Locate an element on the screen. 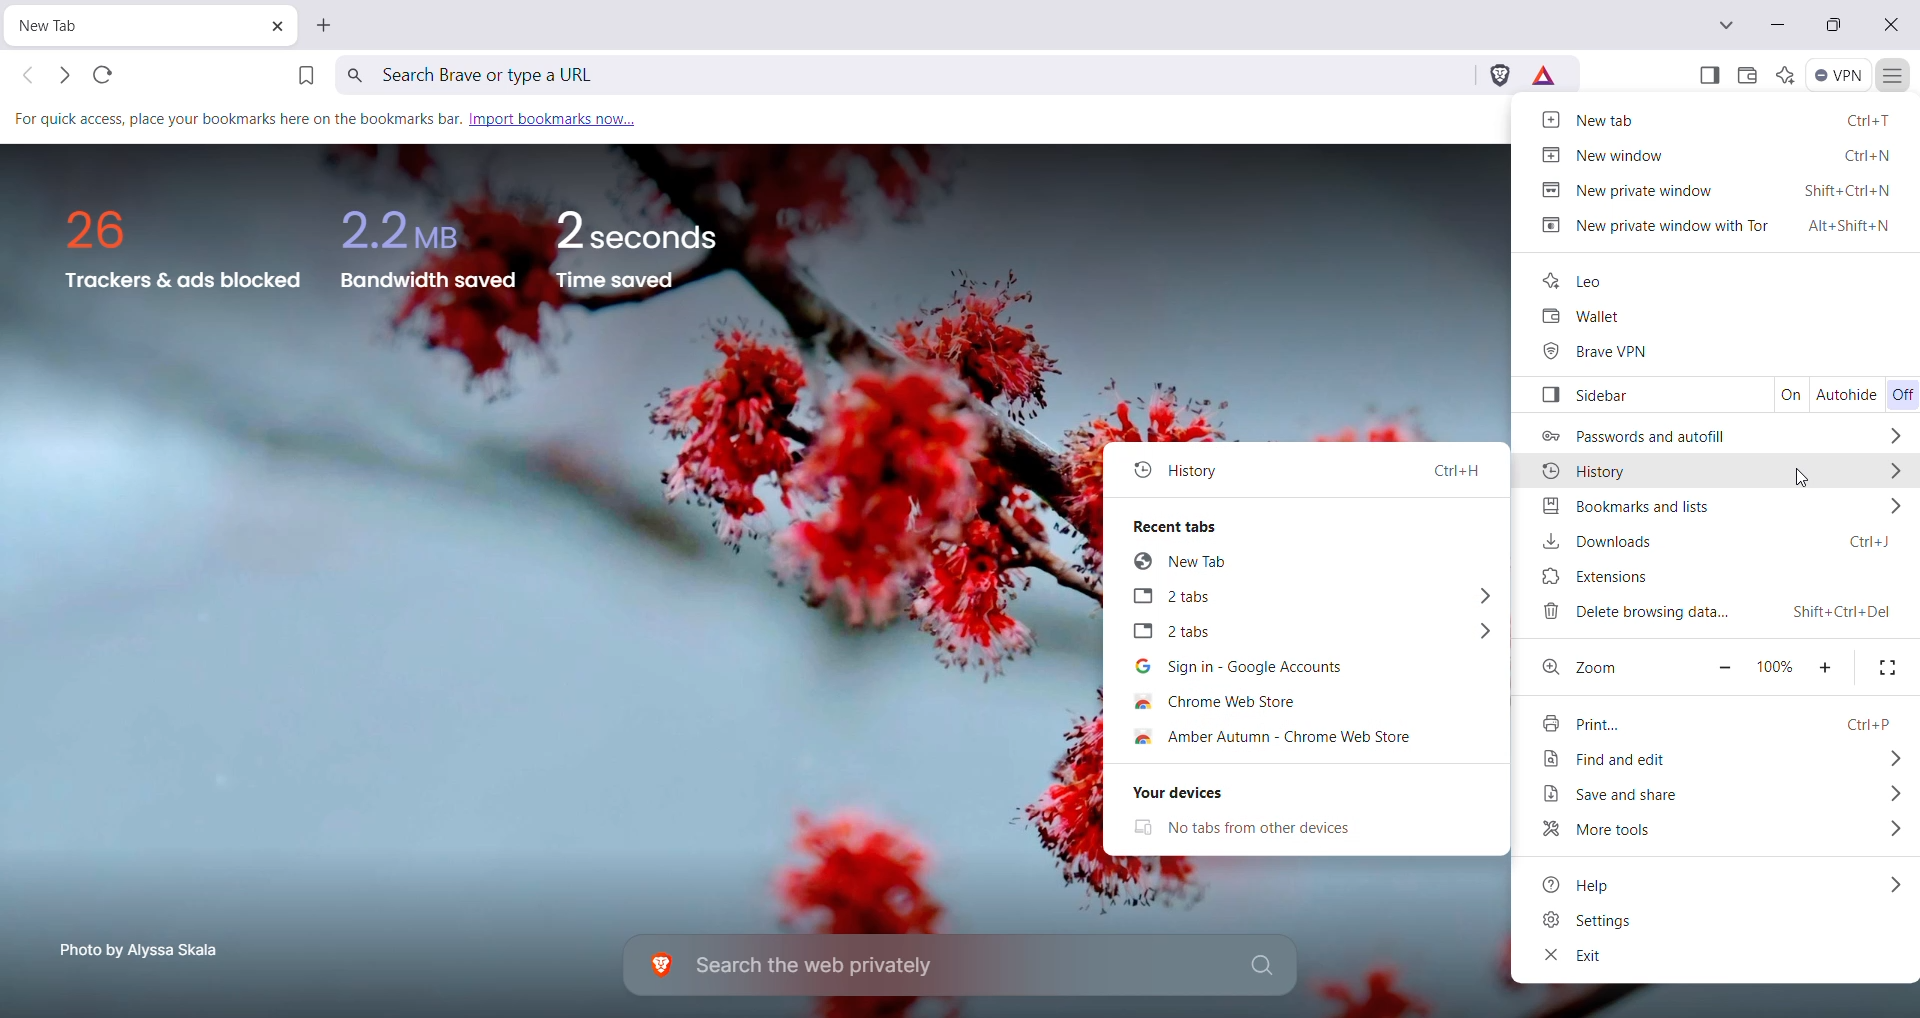 Image resolution: width=1920 pixels, height=1018 pixels. History is located at coordinates (1718, 472).